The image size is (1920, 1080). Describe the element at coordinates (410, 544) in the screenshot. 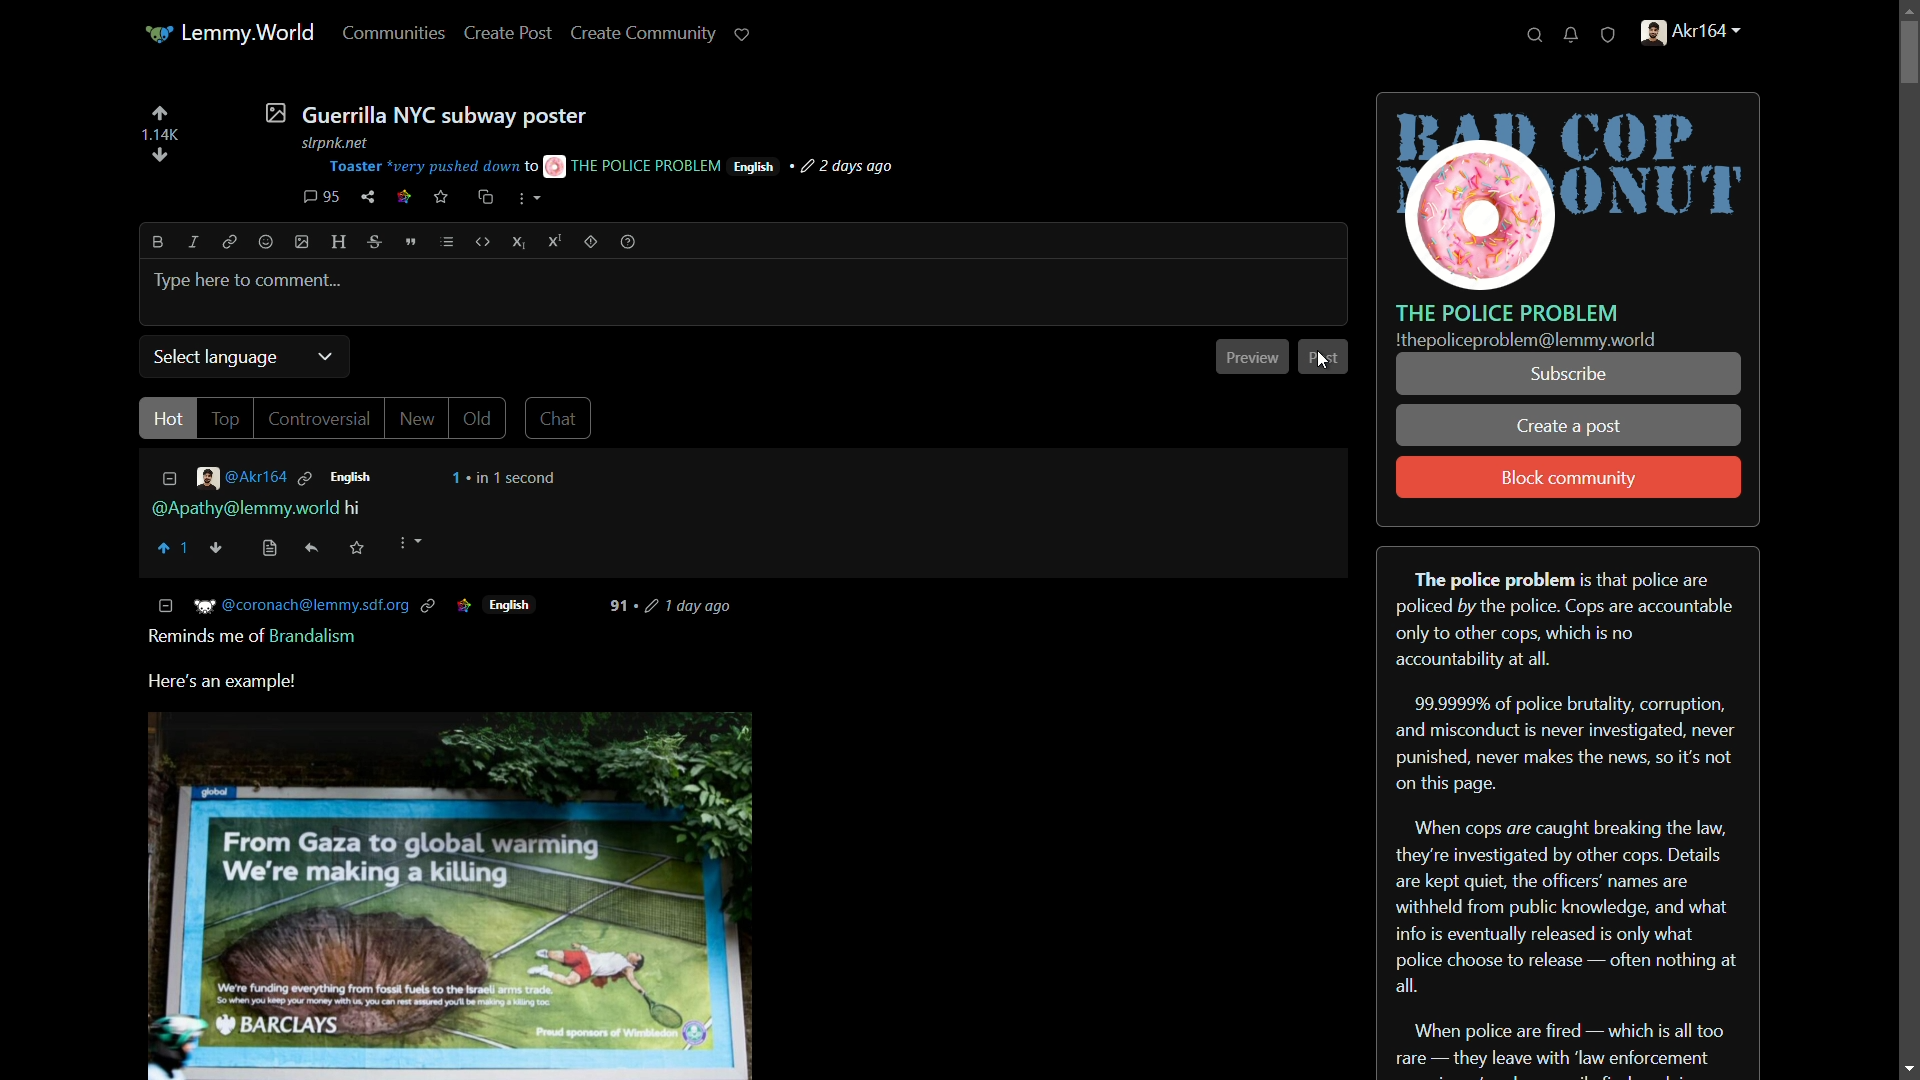

I see `more options` at that location.